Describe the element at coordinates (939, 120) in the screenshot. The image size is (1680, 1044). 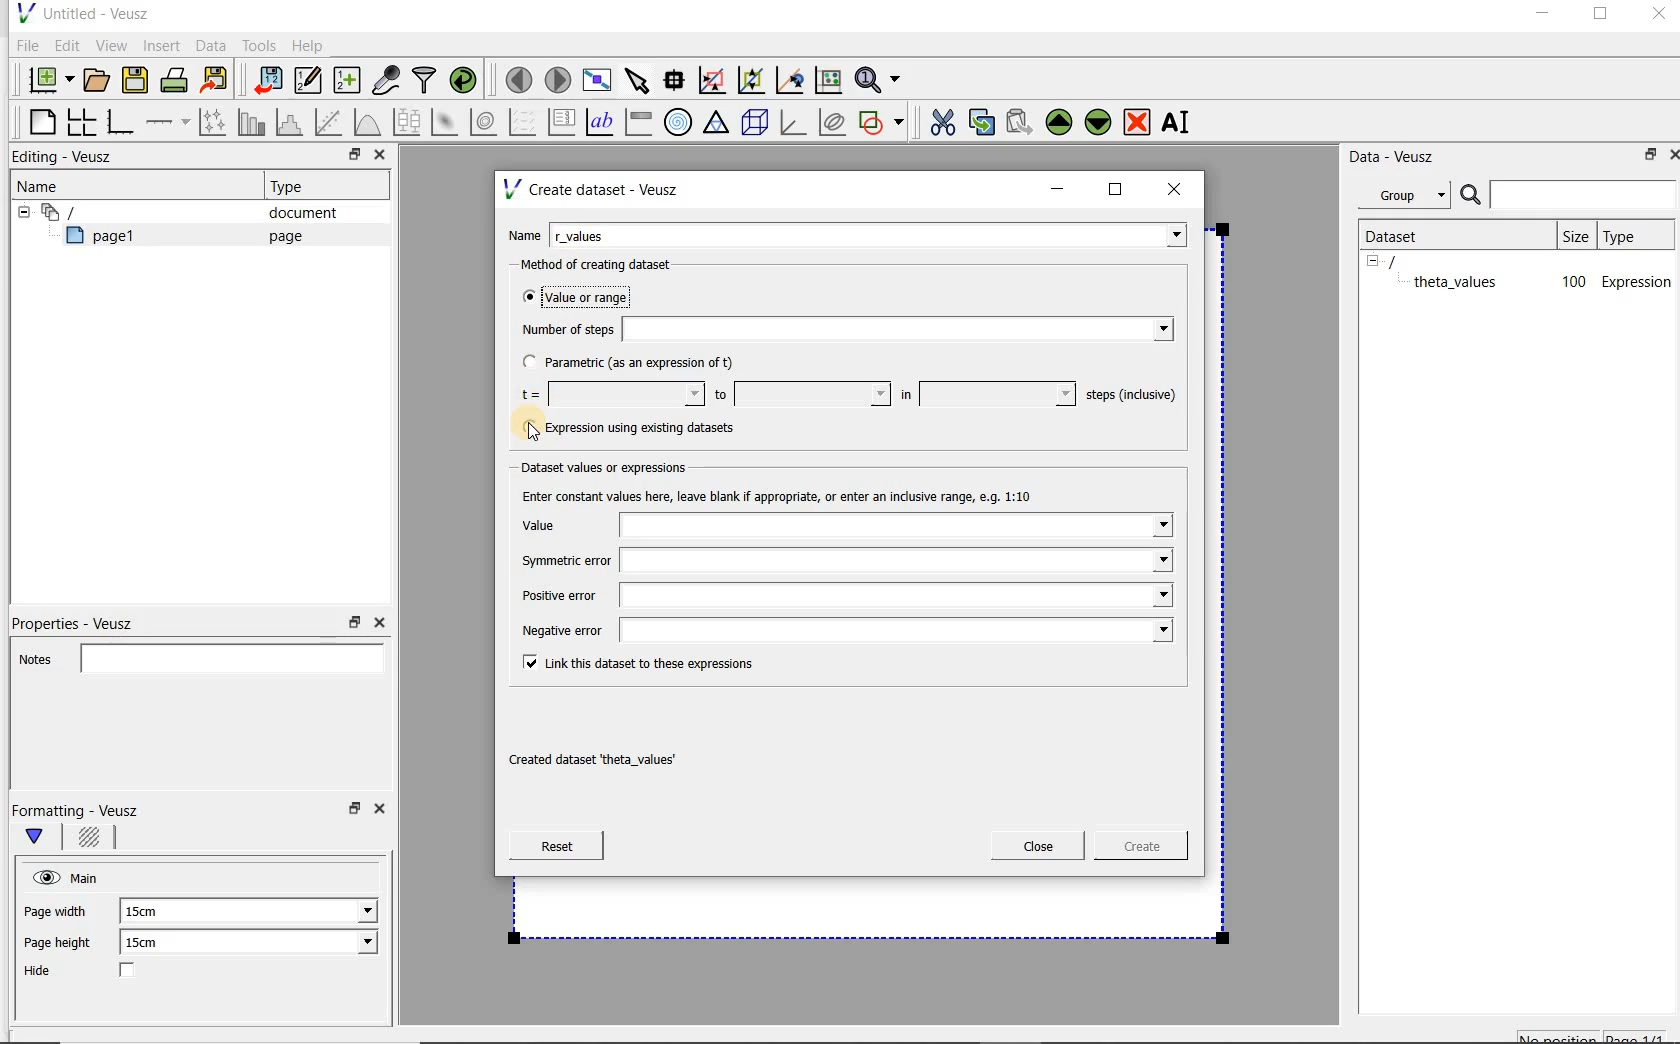
I see `cut the selected widget` at that location.